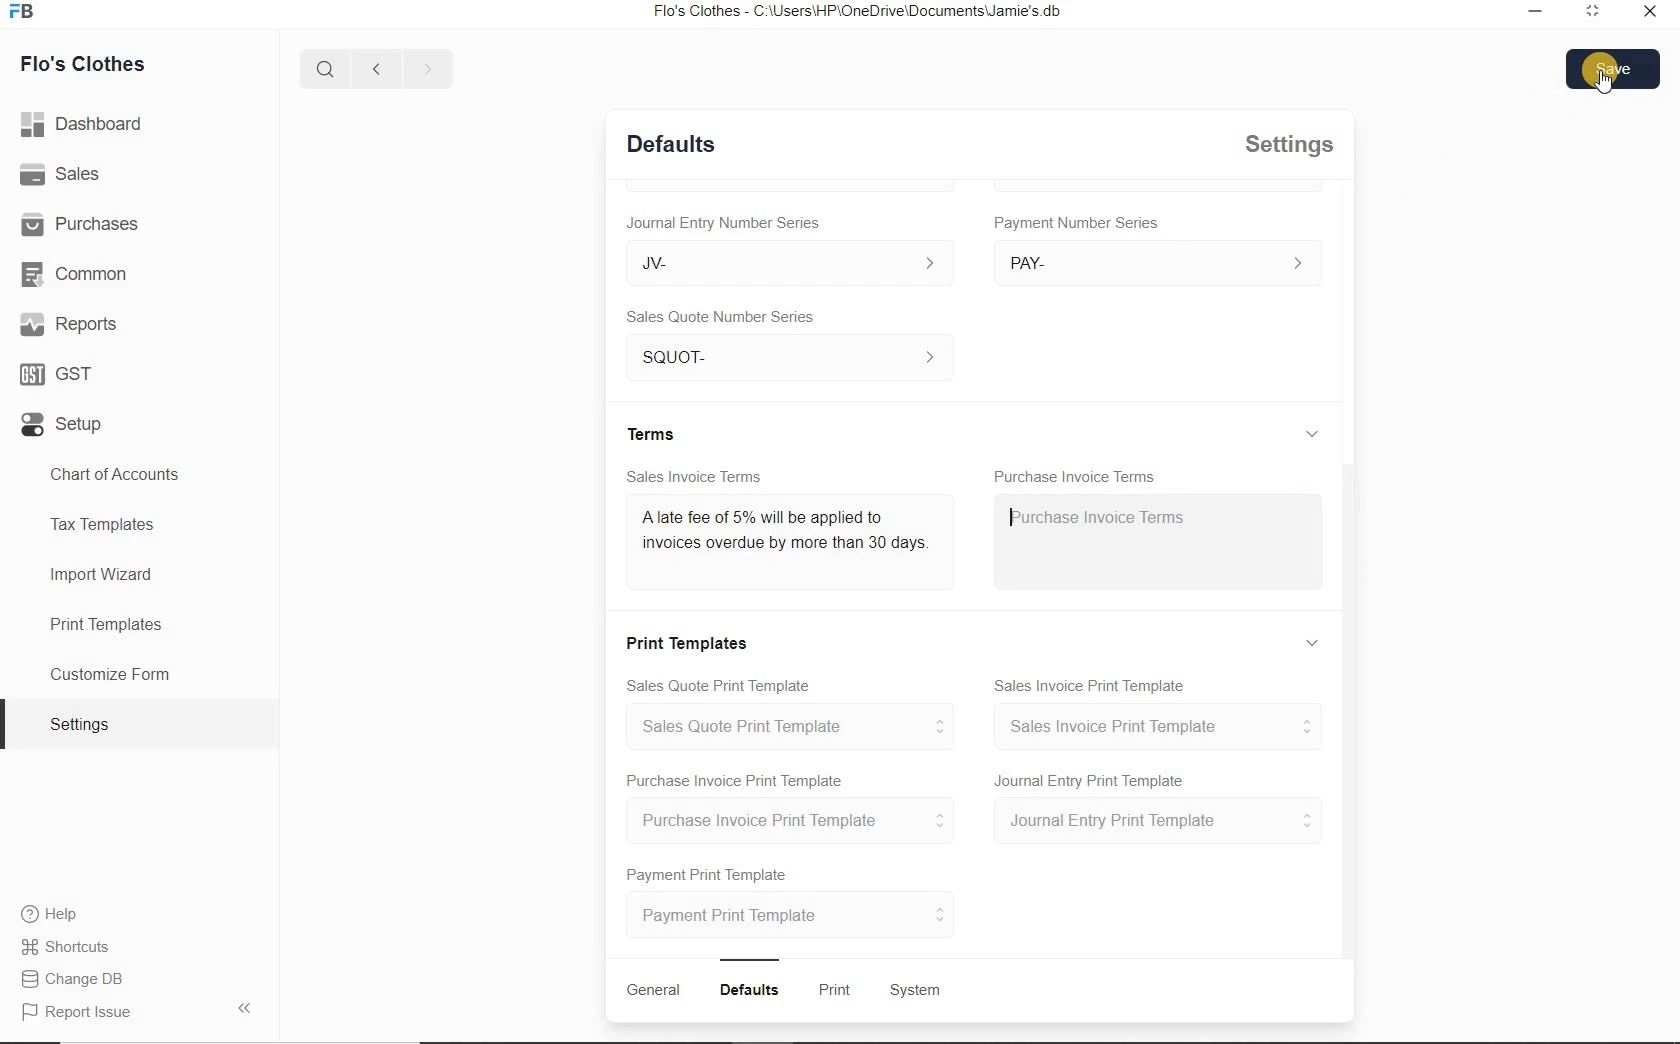 This screenshot has width=1680, height=1044. I want to click on Chart of Accounts, so click(116, 473).